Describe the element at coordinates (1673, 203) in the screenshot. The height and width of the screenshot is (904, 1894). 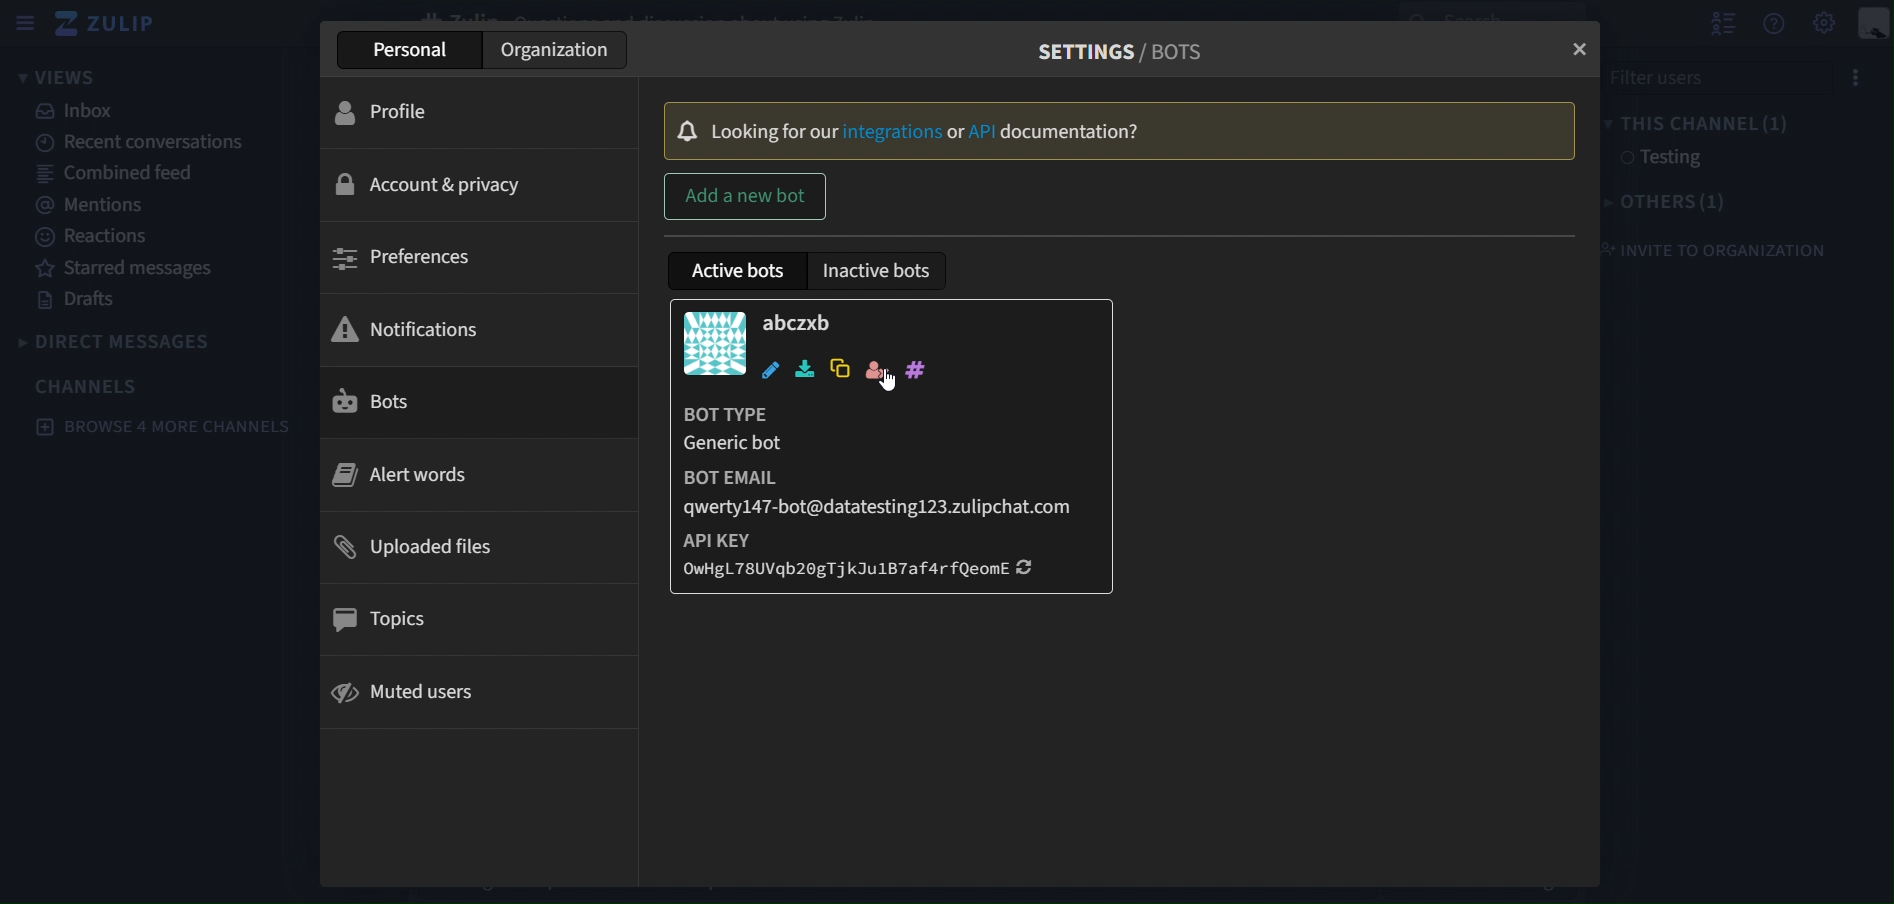
I see `others` at that location.